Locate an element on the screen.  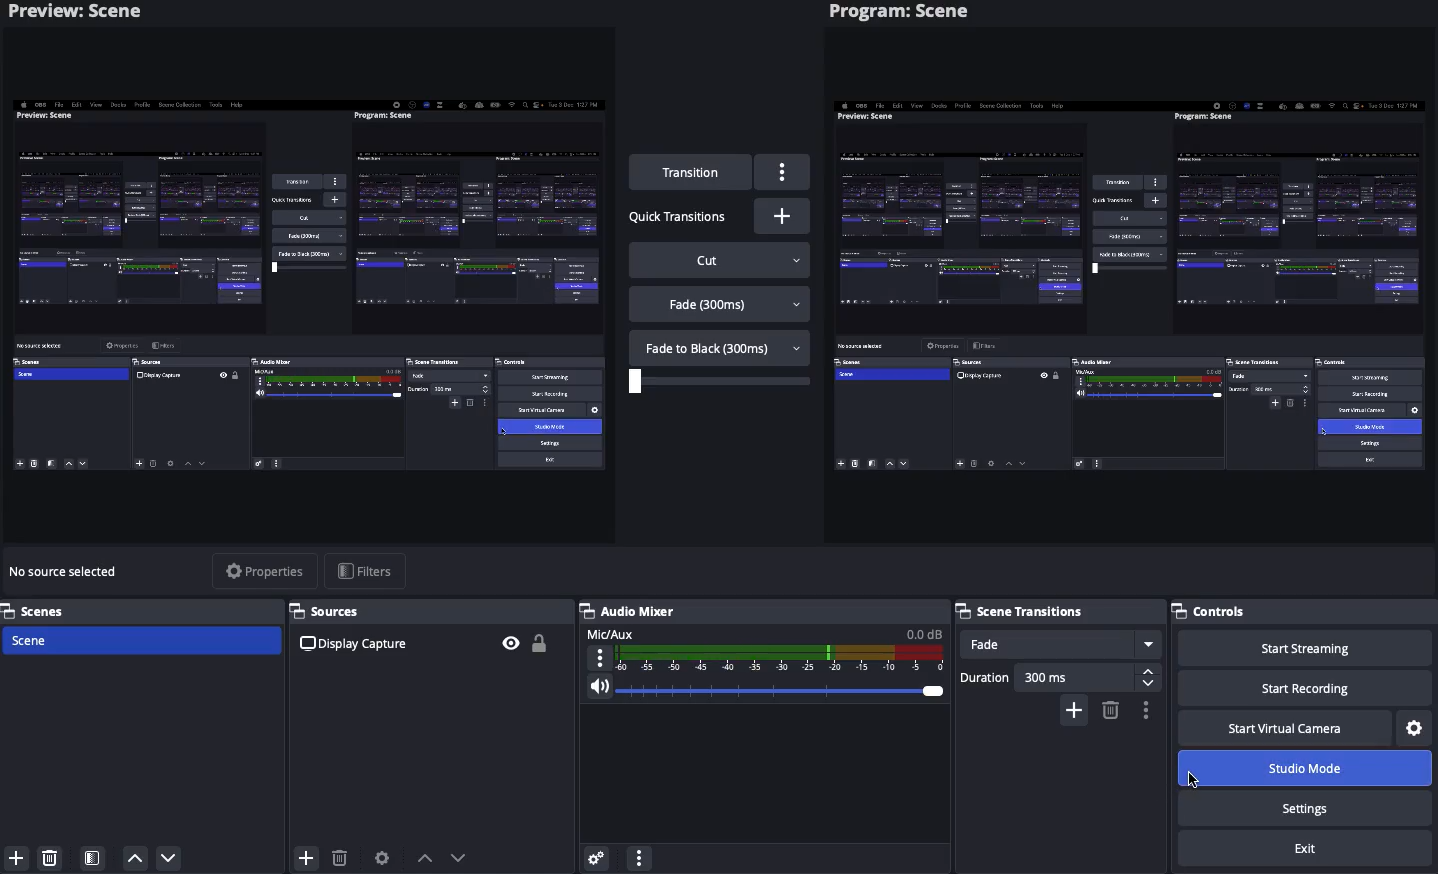
Scale is located at coordinates (722, 382).